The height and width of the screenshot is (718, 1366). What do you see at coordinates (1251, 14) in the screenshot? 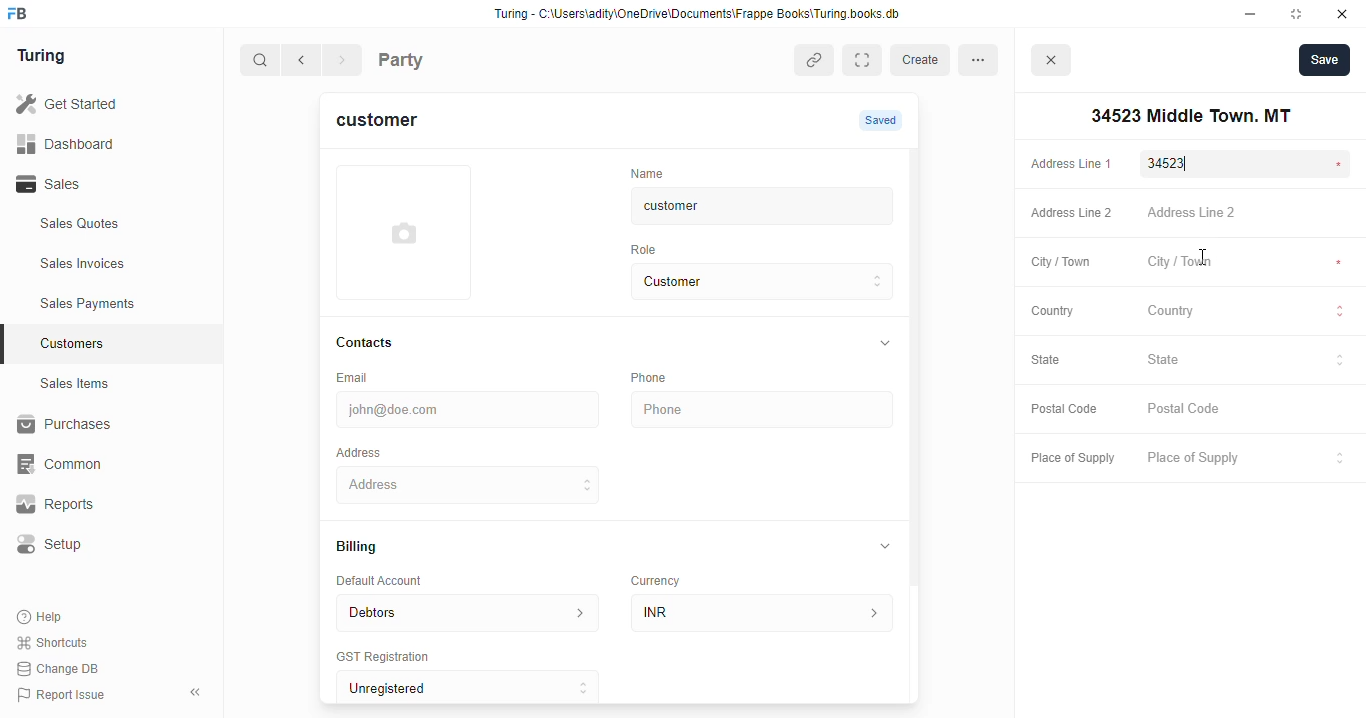
I see `minimise` at bounding box center [1251, 14].